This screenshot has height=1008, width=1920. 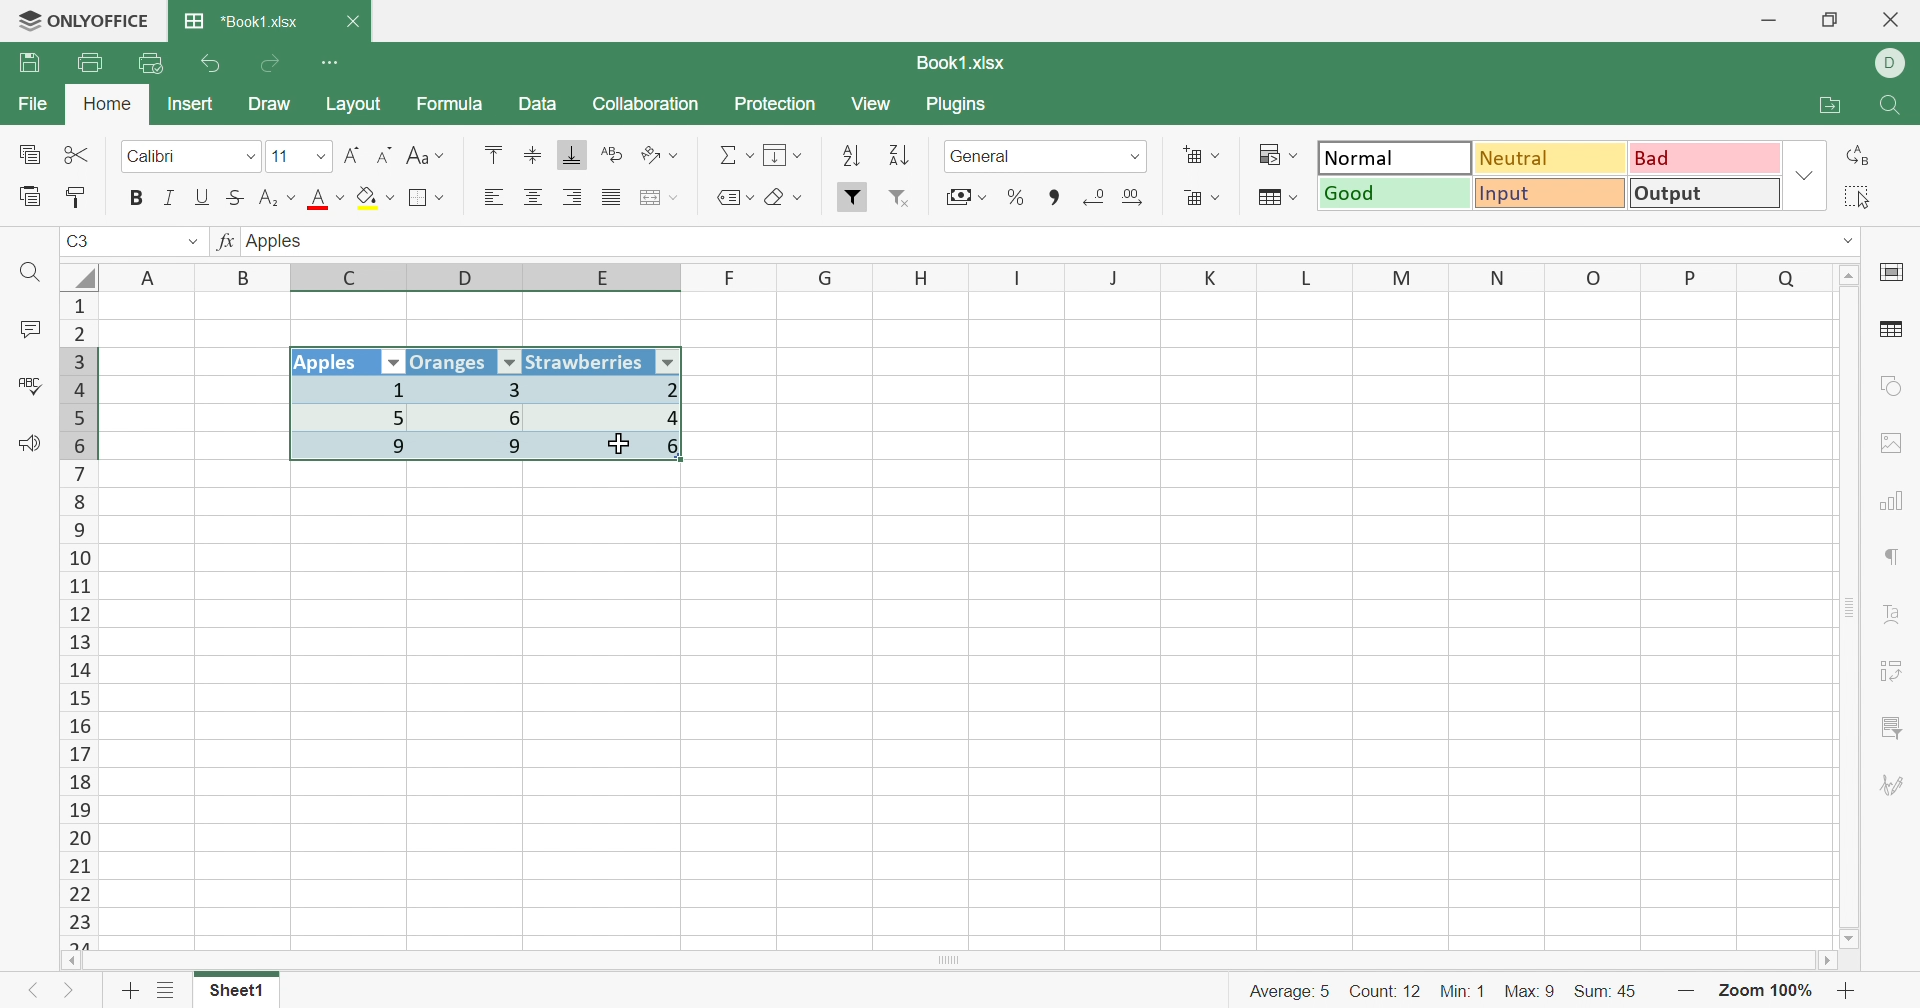 What do you see at coordinates (1018, 278) in the screenshot?
I see `I` at bounding box center [1018, 278].